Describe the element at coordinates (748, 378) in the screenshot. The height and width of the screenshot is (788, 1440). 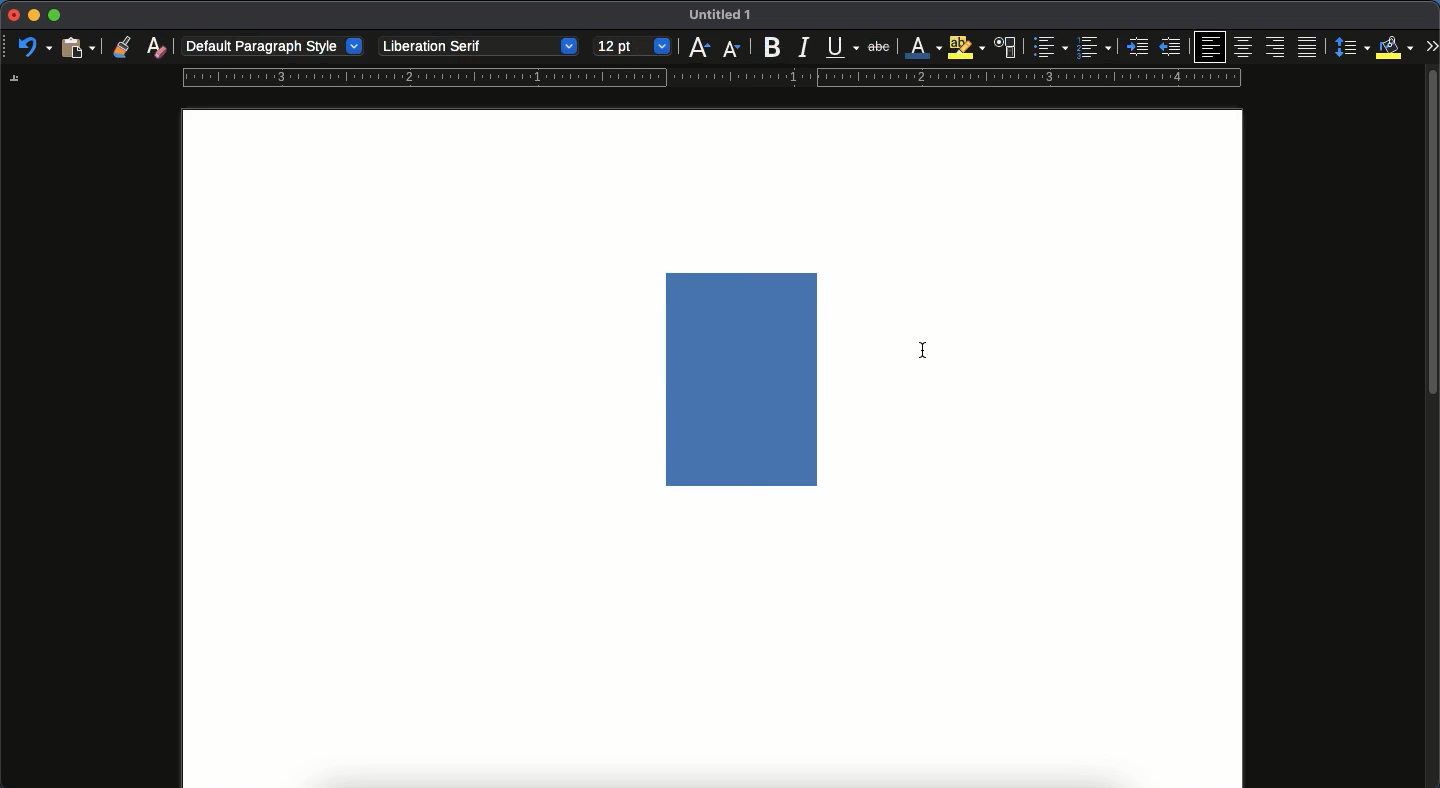
I see `cropped image` at that location.